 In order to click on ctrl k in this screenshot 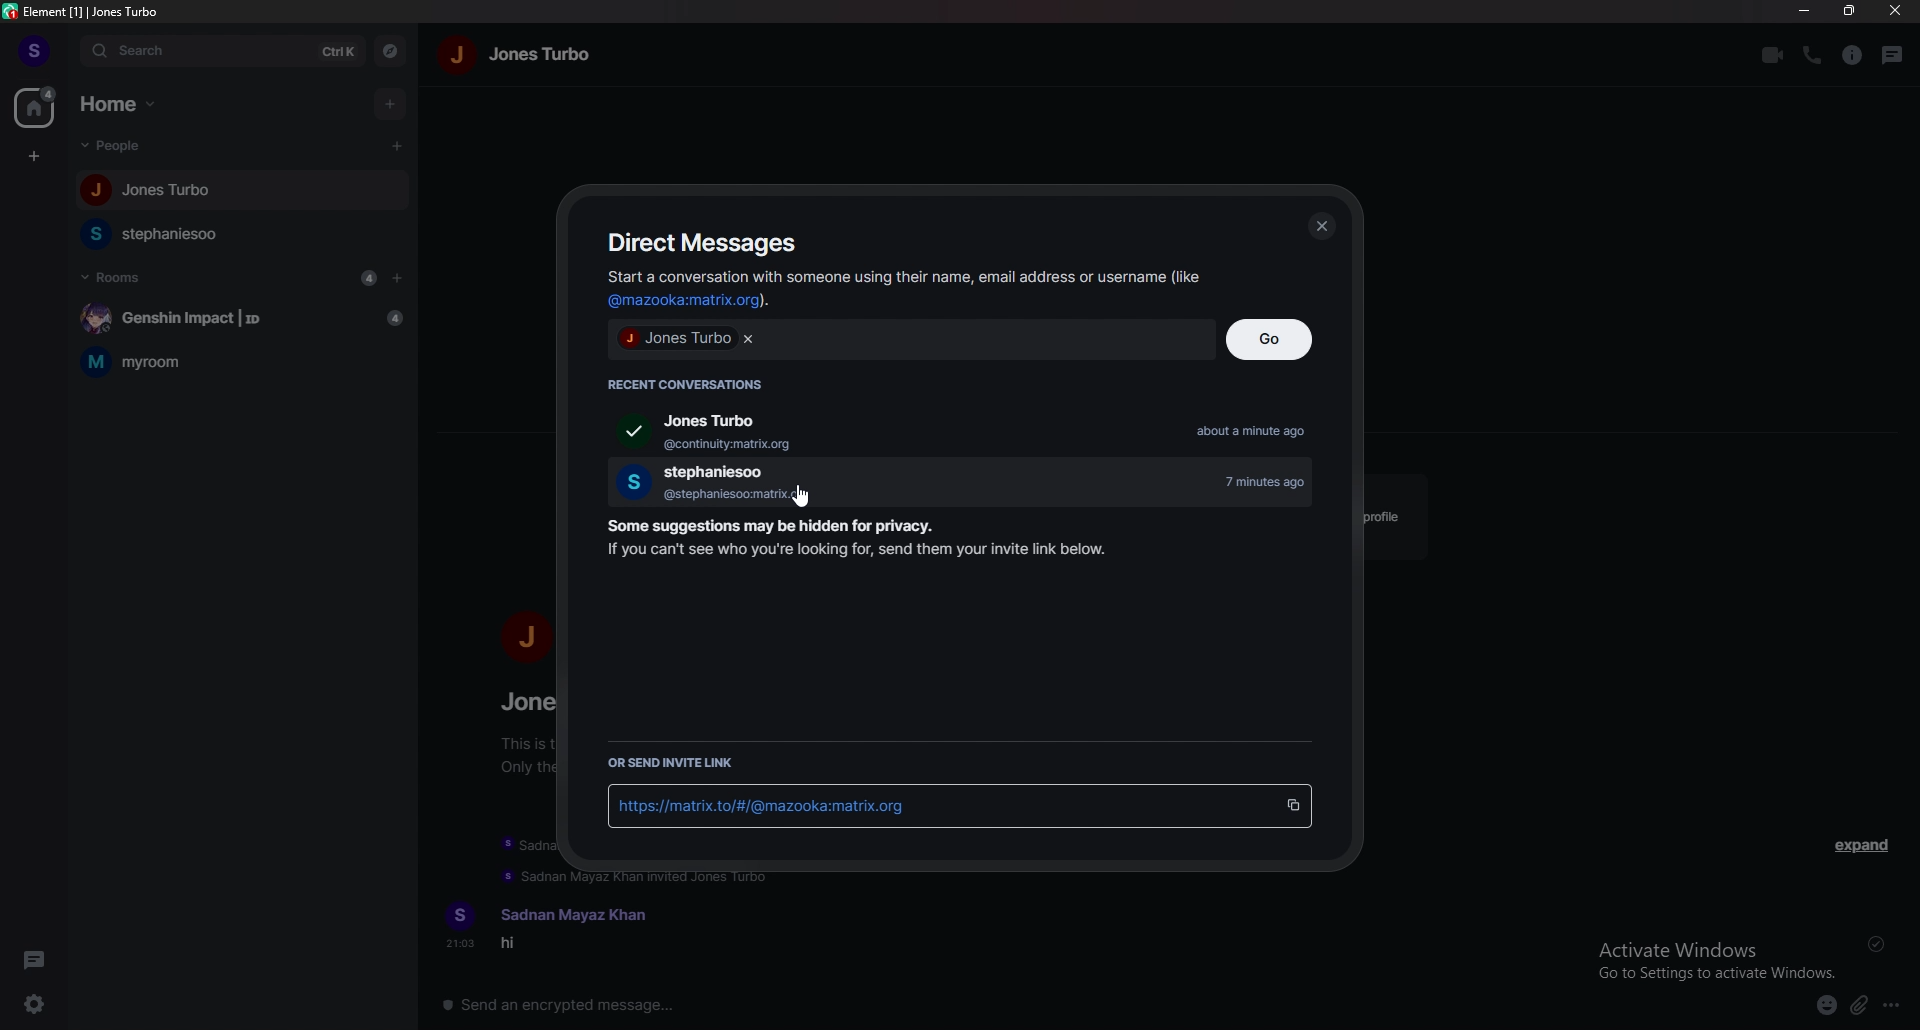, I will do `click(340, 54)`.